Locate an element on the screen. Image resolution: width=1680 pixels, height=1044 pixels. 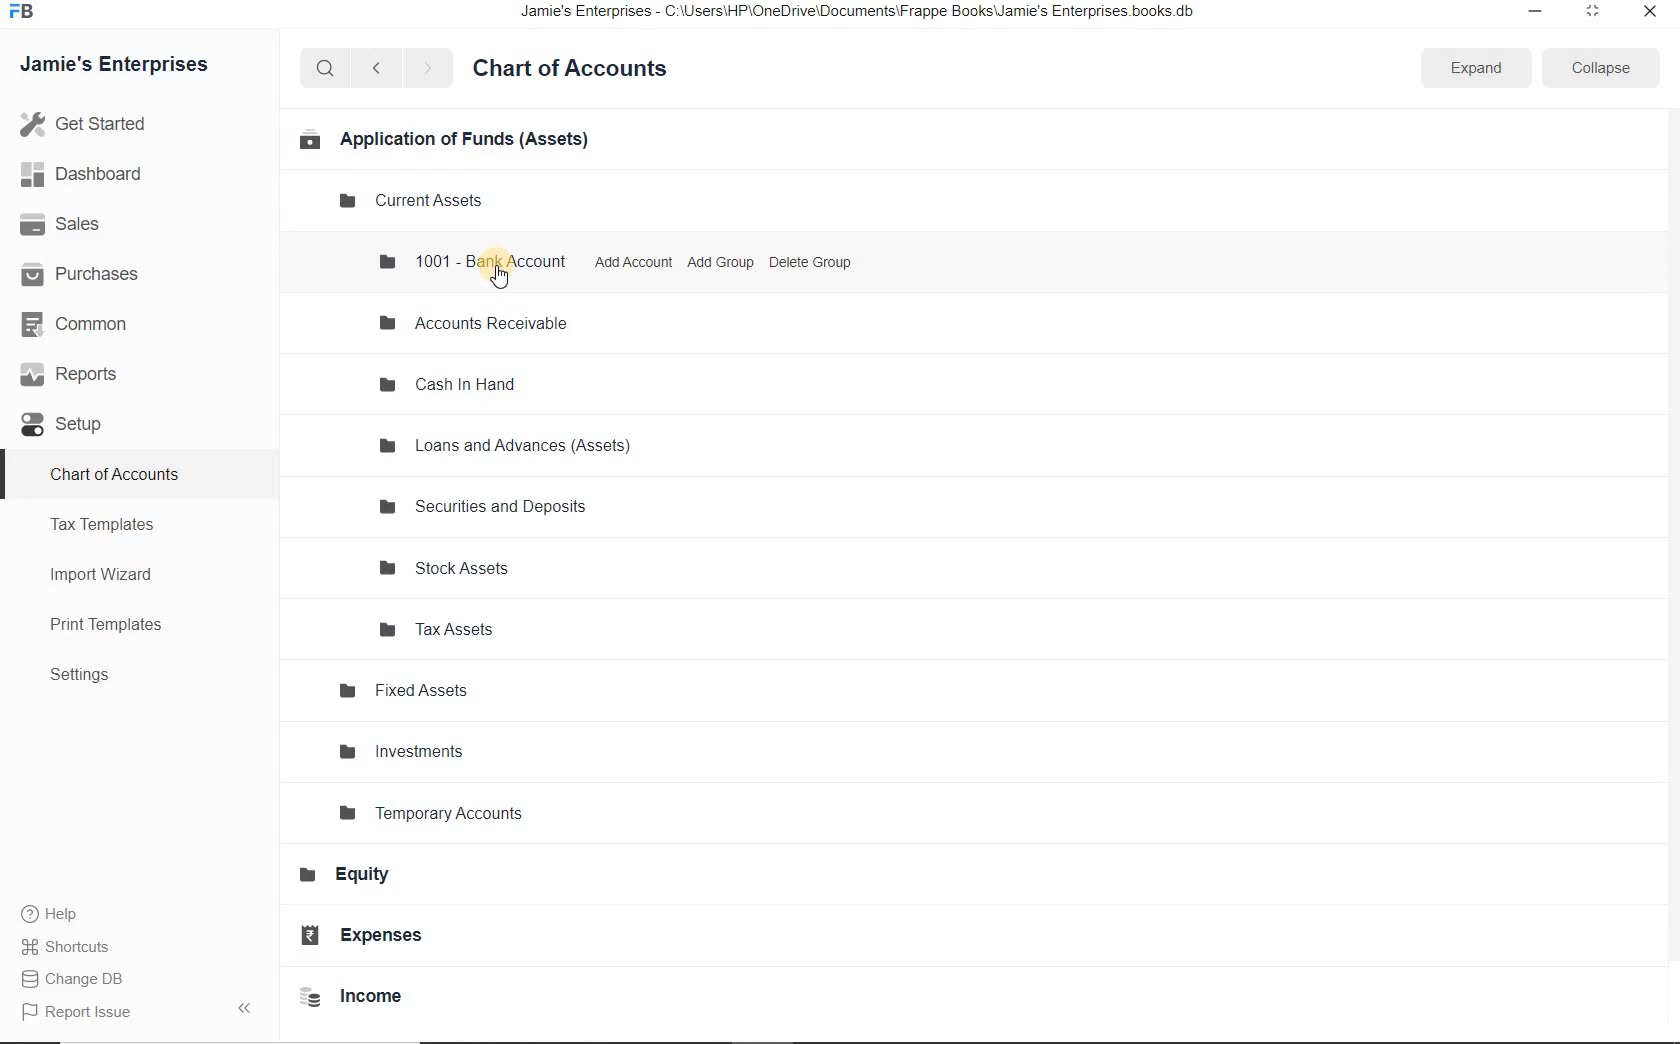
Loans and Advances (Assets) is located at coordinates (508, 447).